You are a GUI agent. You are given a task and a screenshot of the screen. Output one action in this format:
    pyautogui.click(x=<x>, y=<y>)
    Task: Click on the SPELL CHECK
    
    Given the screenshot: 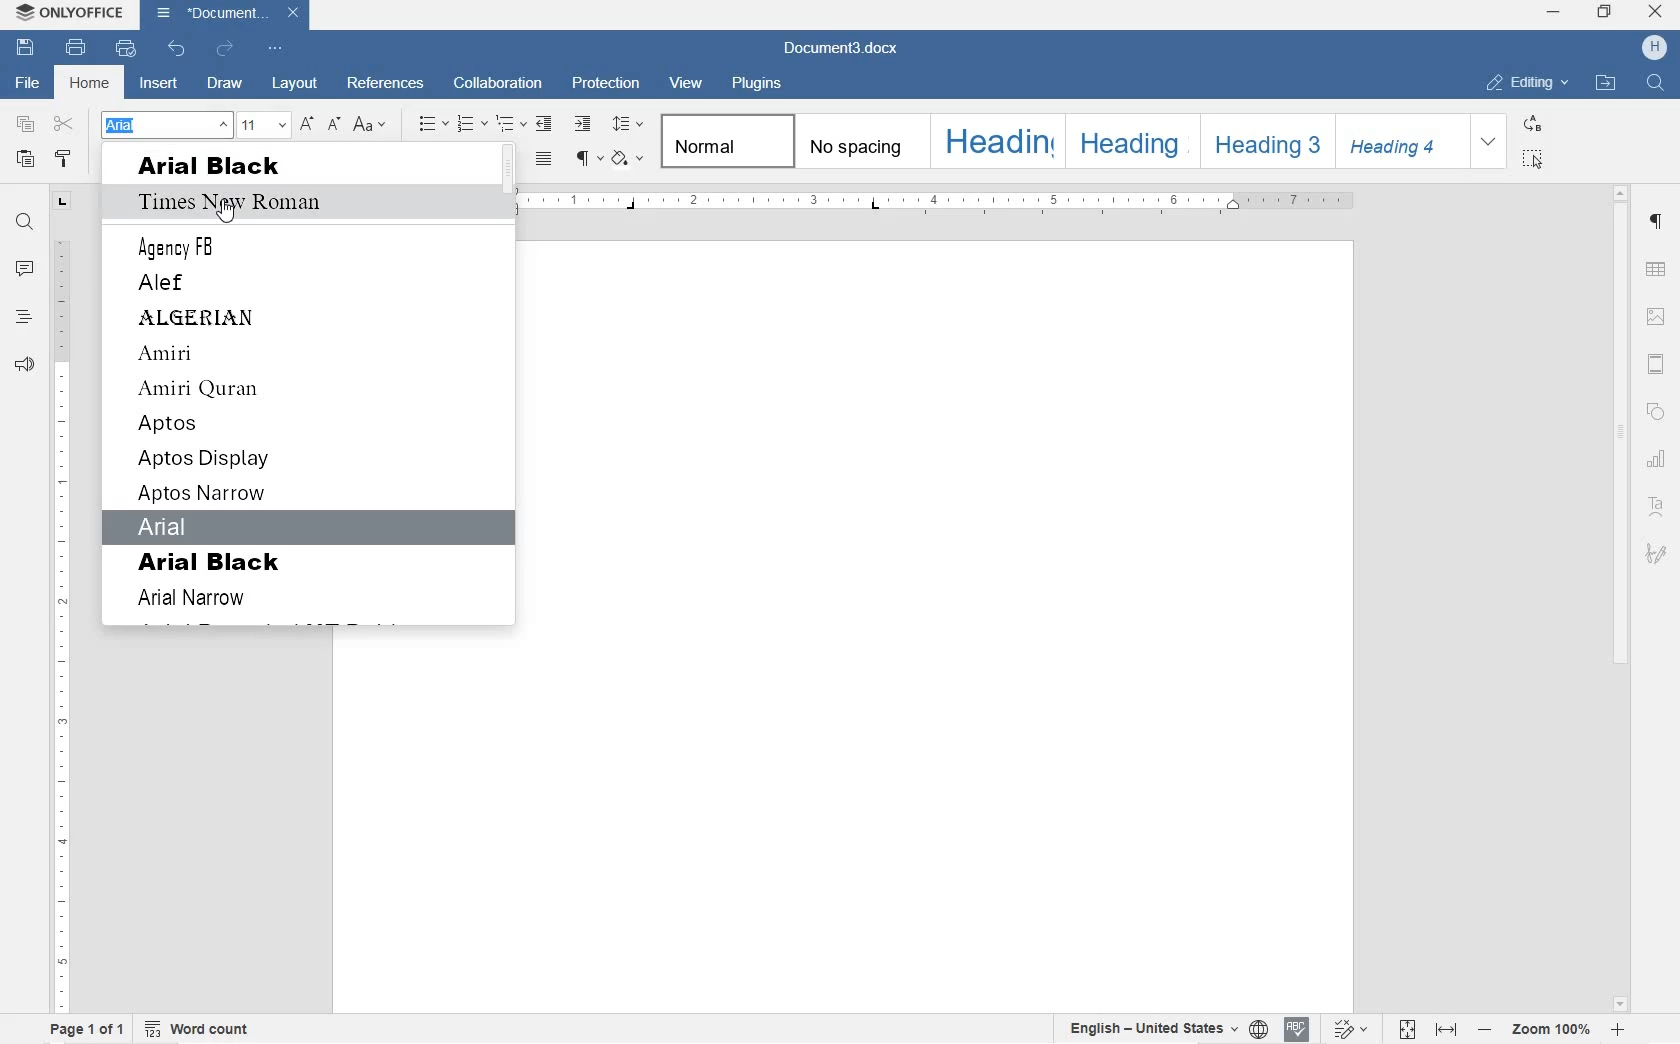 What is the action you would take?
    pyautogui.click(x=1297, y=1029)
    